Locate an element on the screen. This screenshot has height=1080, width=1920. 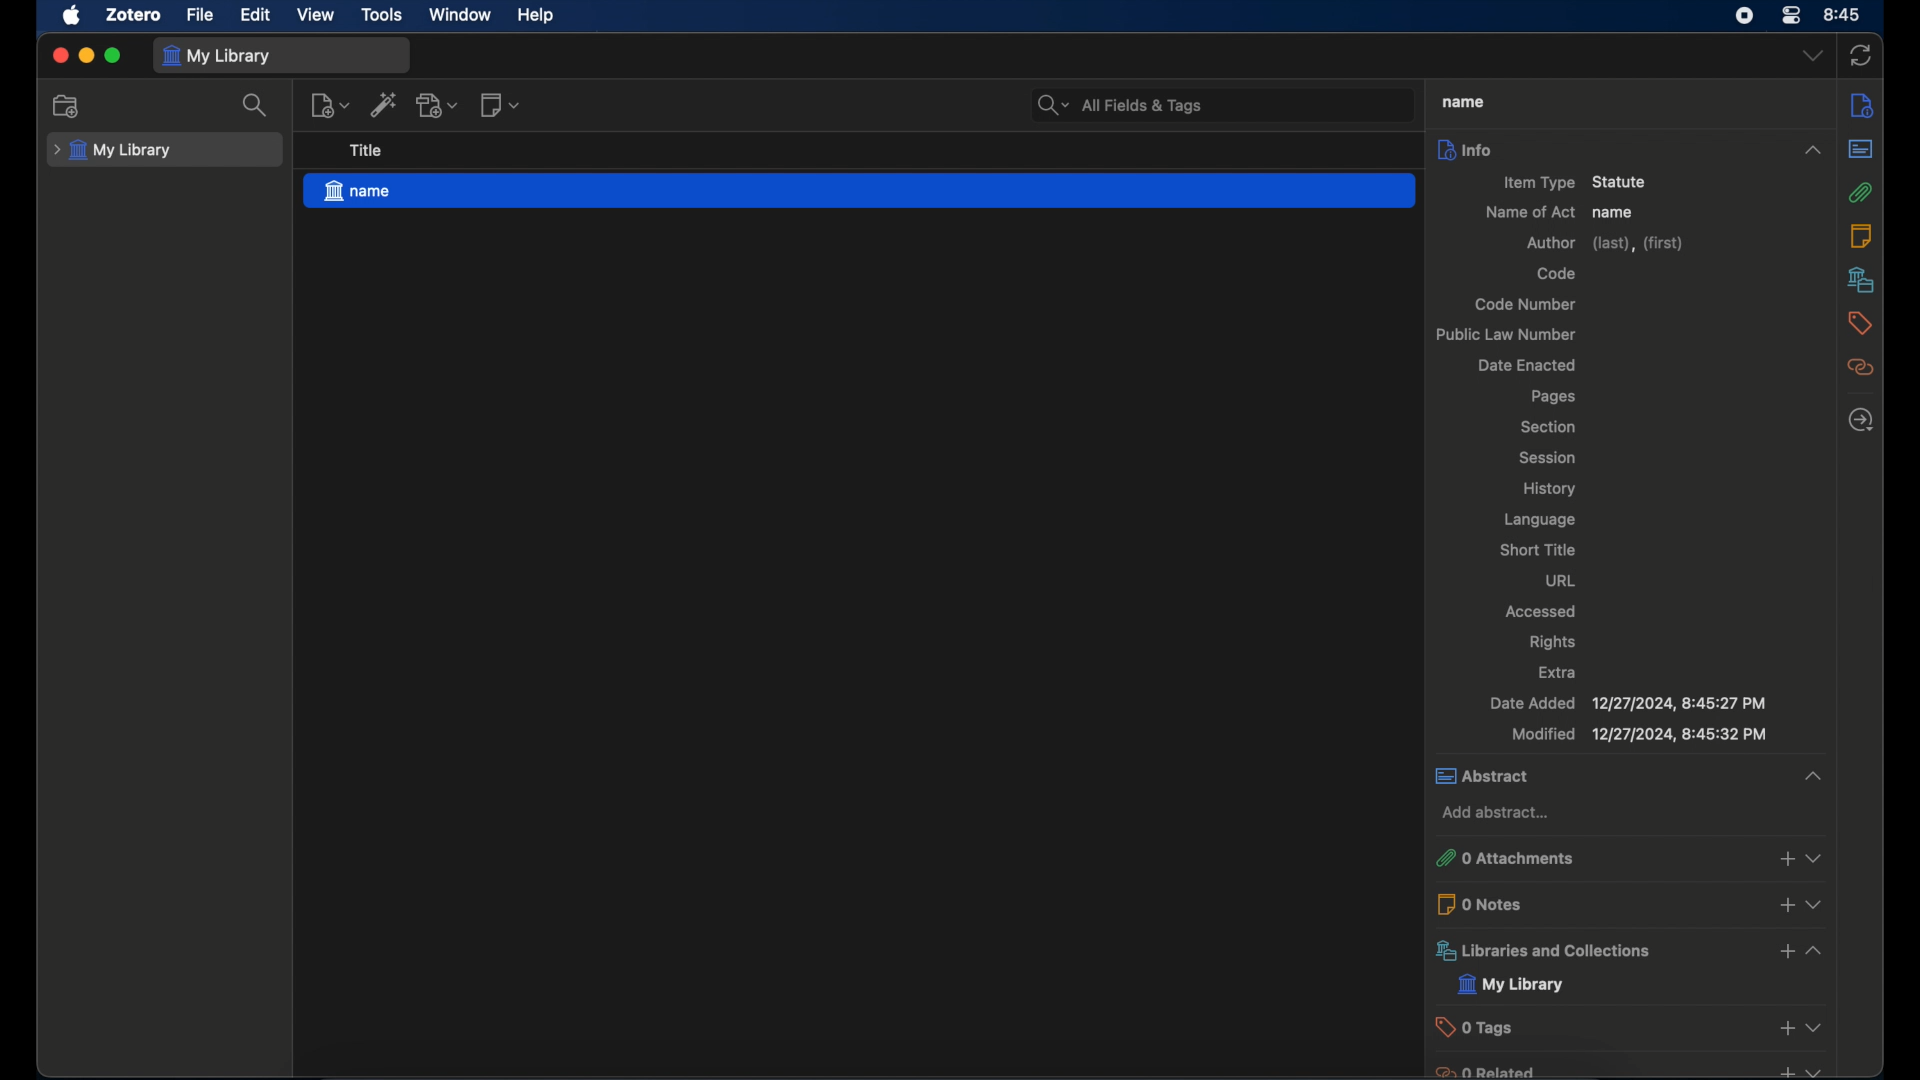
add item by identifier is located at coordinates (385, 107).